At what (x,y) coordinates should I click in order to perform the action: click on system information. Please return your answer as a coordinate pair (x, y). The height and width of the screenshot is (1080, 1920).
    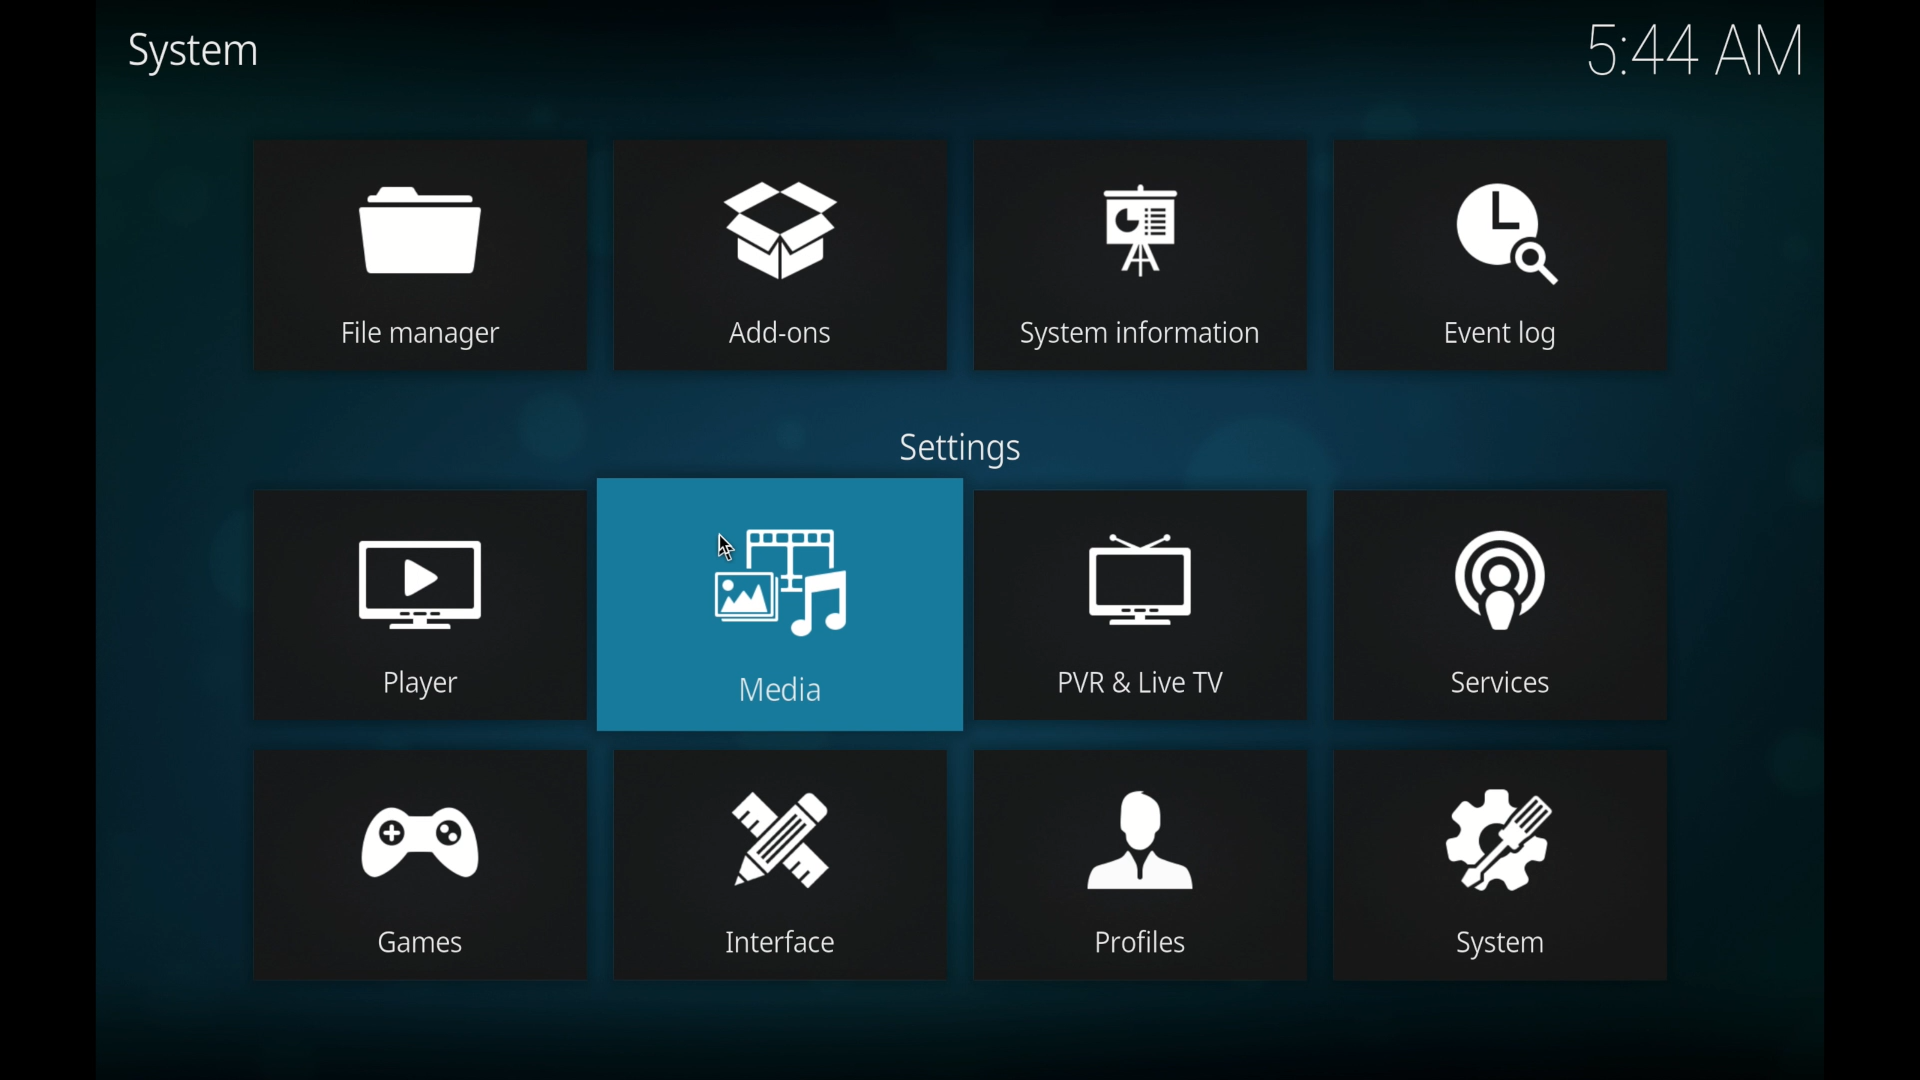
    Looking at the image, I should click on (1142, 255).